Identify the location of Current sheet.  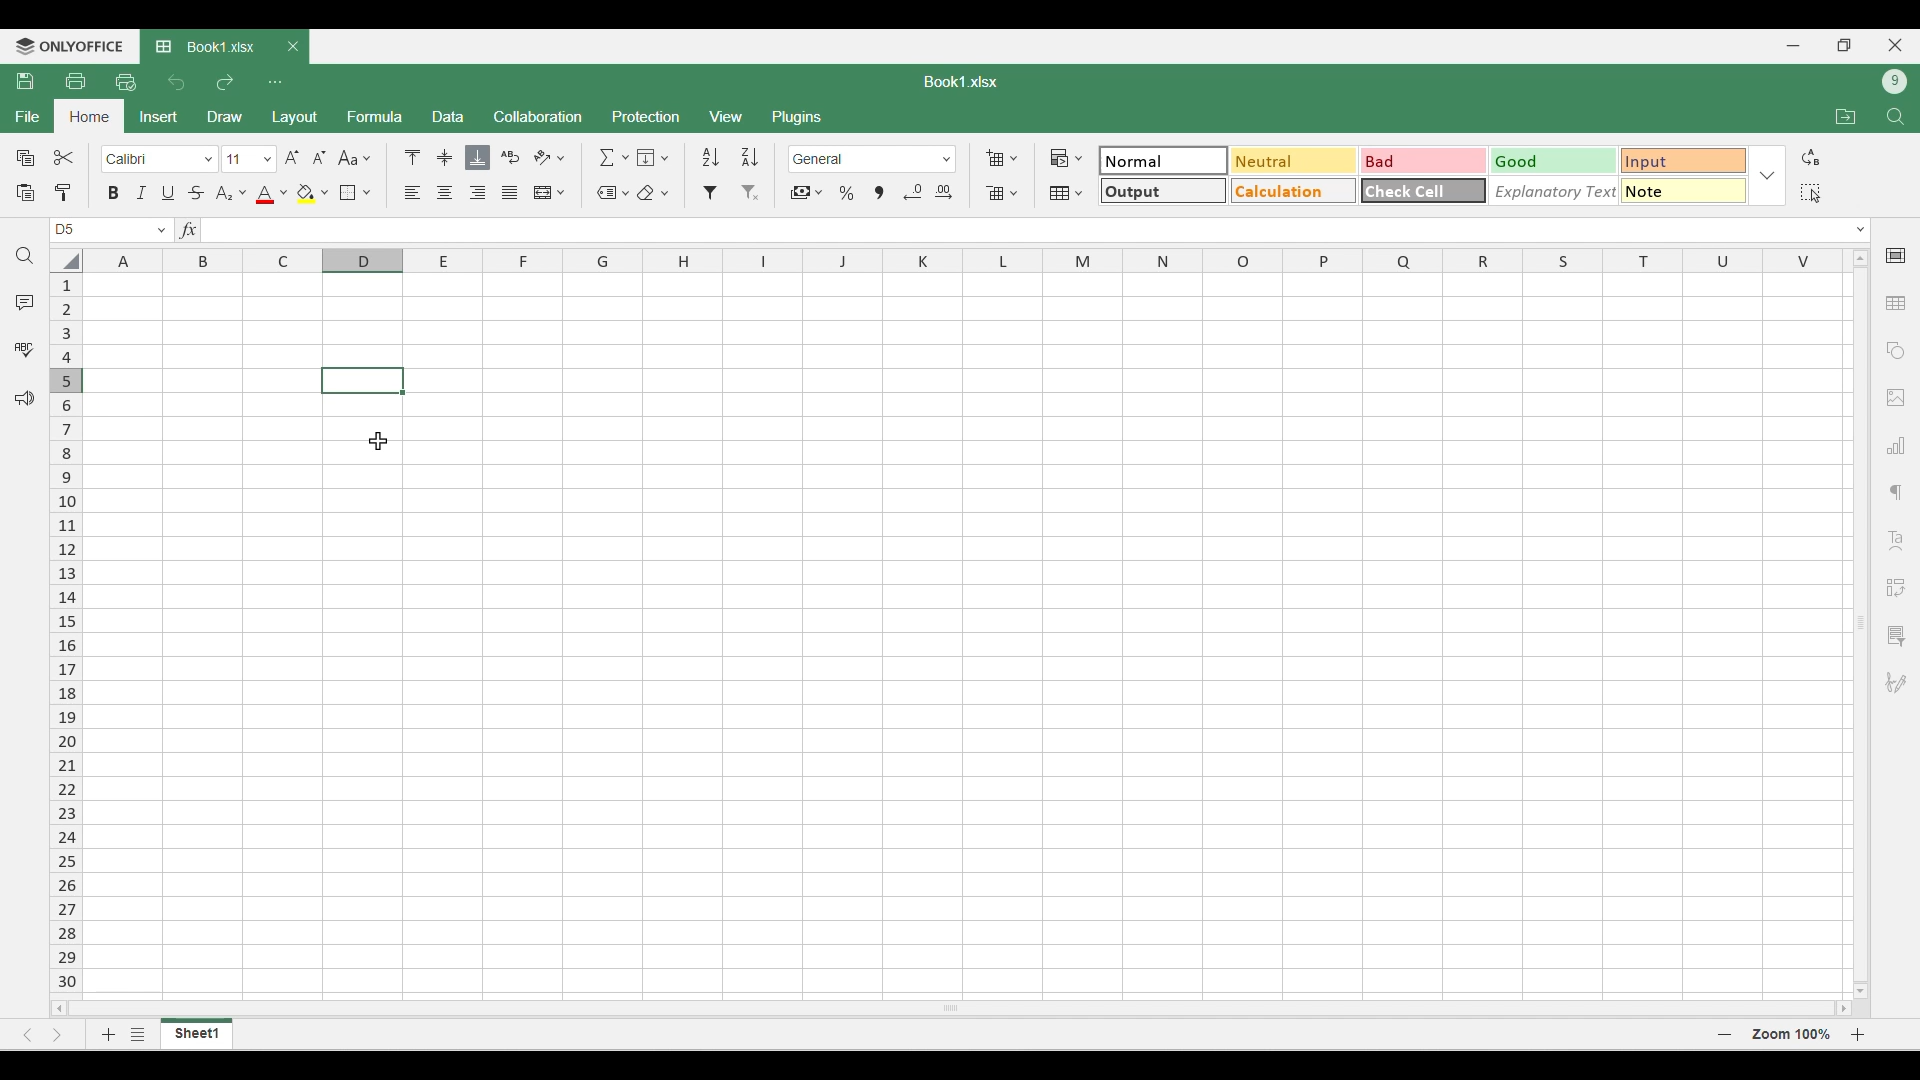
(197, 1034).